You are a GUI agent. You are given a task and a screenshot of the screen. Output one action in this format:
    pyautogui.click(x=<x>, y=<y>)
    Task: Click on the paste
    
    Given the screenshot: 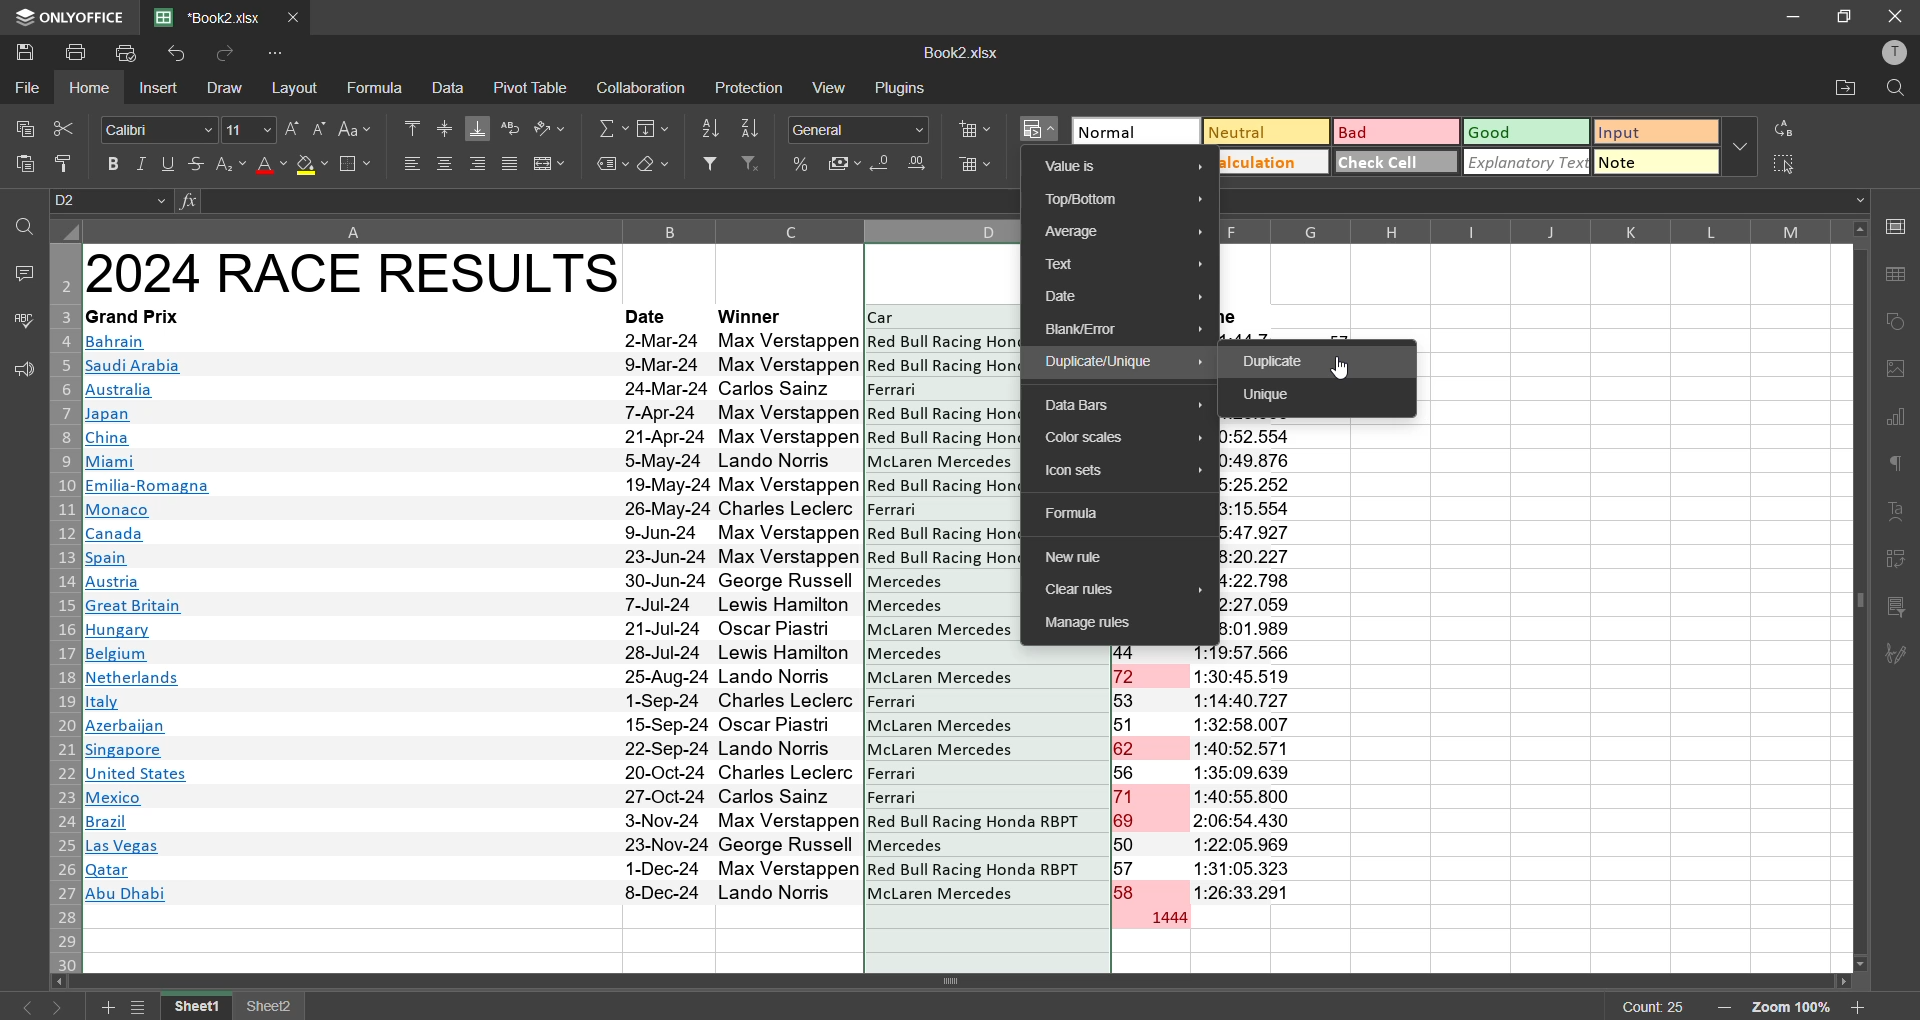 What is the action you would take?
    pyautogui.click(x=26, y=168)
    